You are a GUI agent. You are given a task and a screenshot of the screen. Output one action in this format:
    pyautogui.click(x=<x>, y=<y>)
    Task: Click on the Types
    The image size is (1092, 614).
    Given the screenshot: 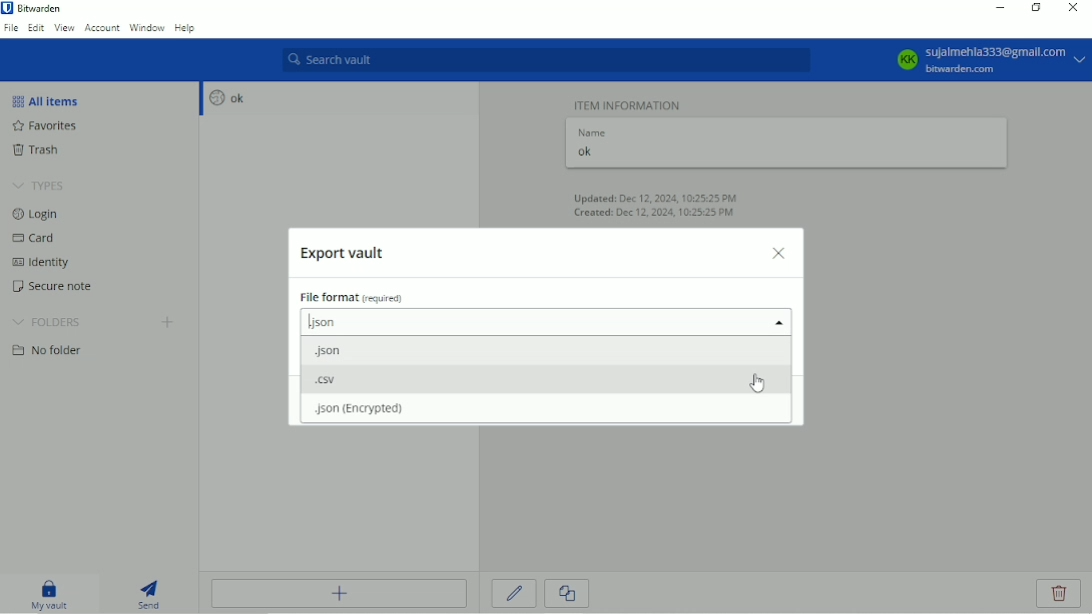 What is the action you would take?
    pyautogui.click(x=40, y=187)
    